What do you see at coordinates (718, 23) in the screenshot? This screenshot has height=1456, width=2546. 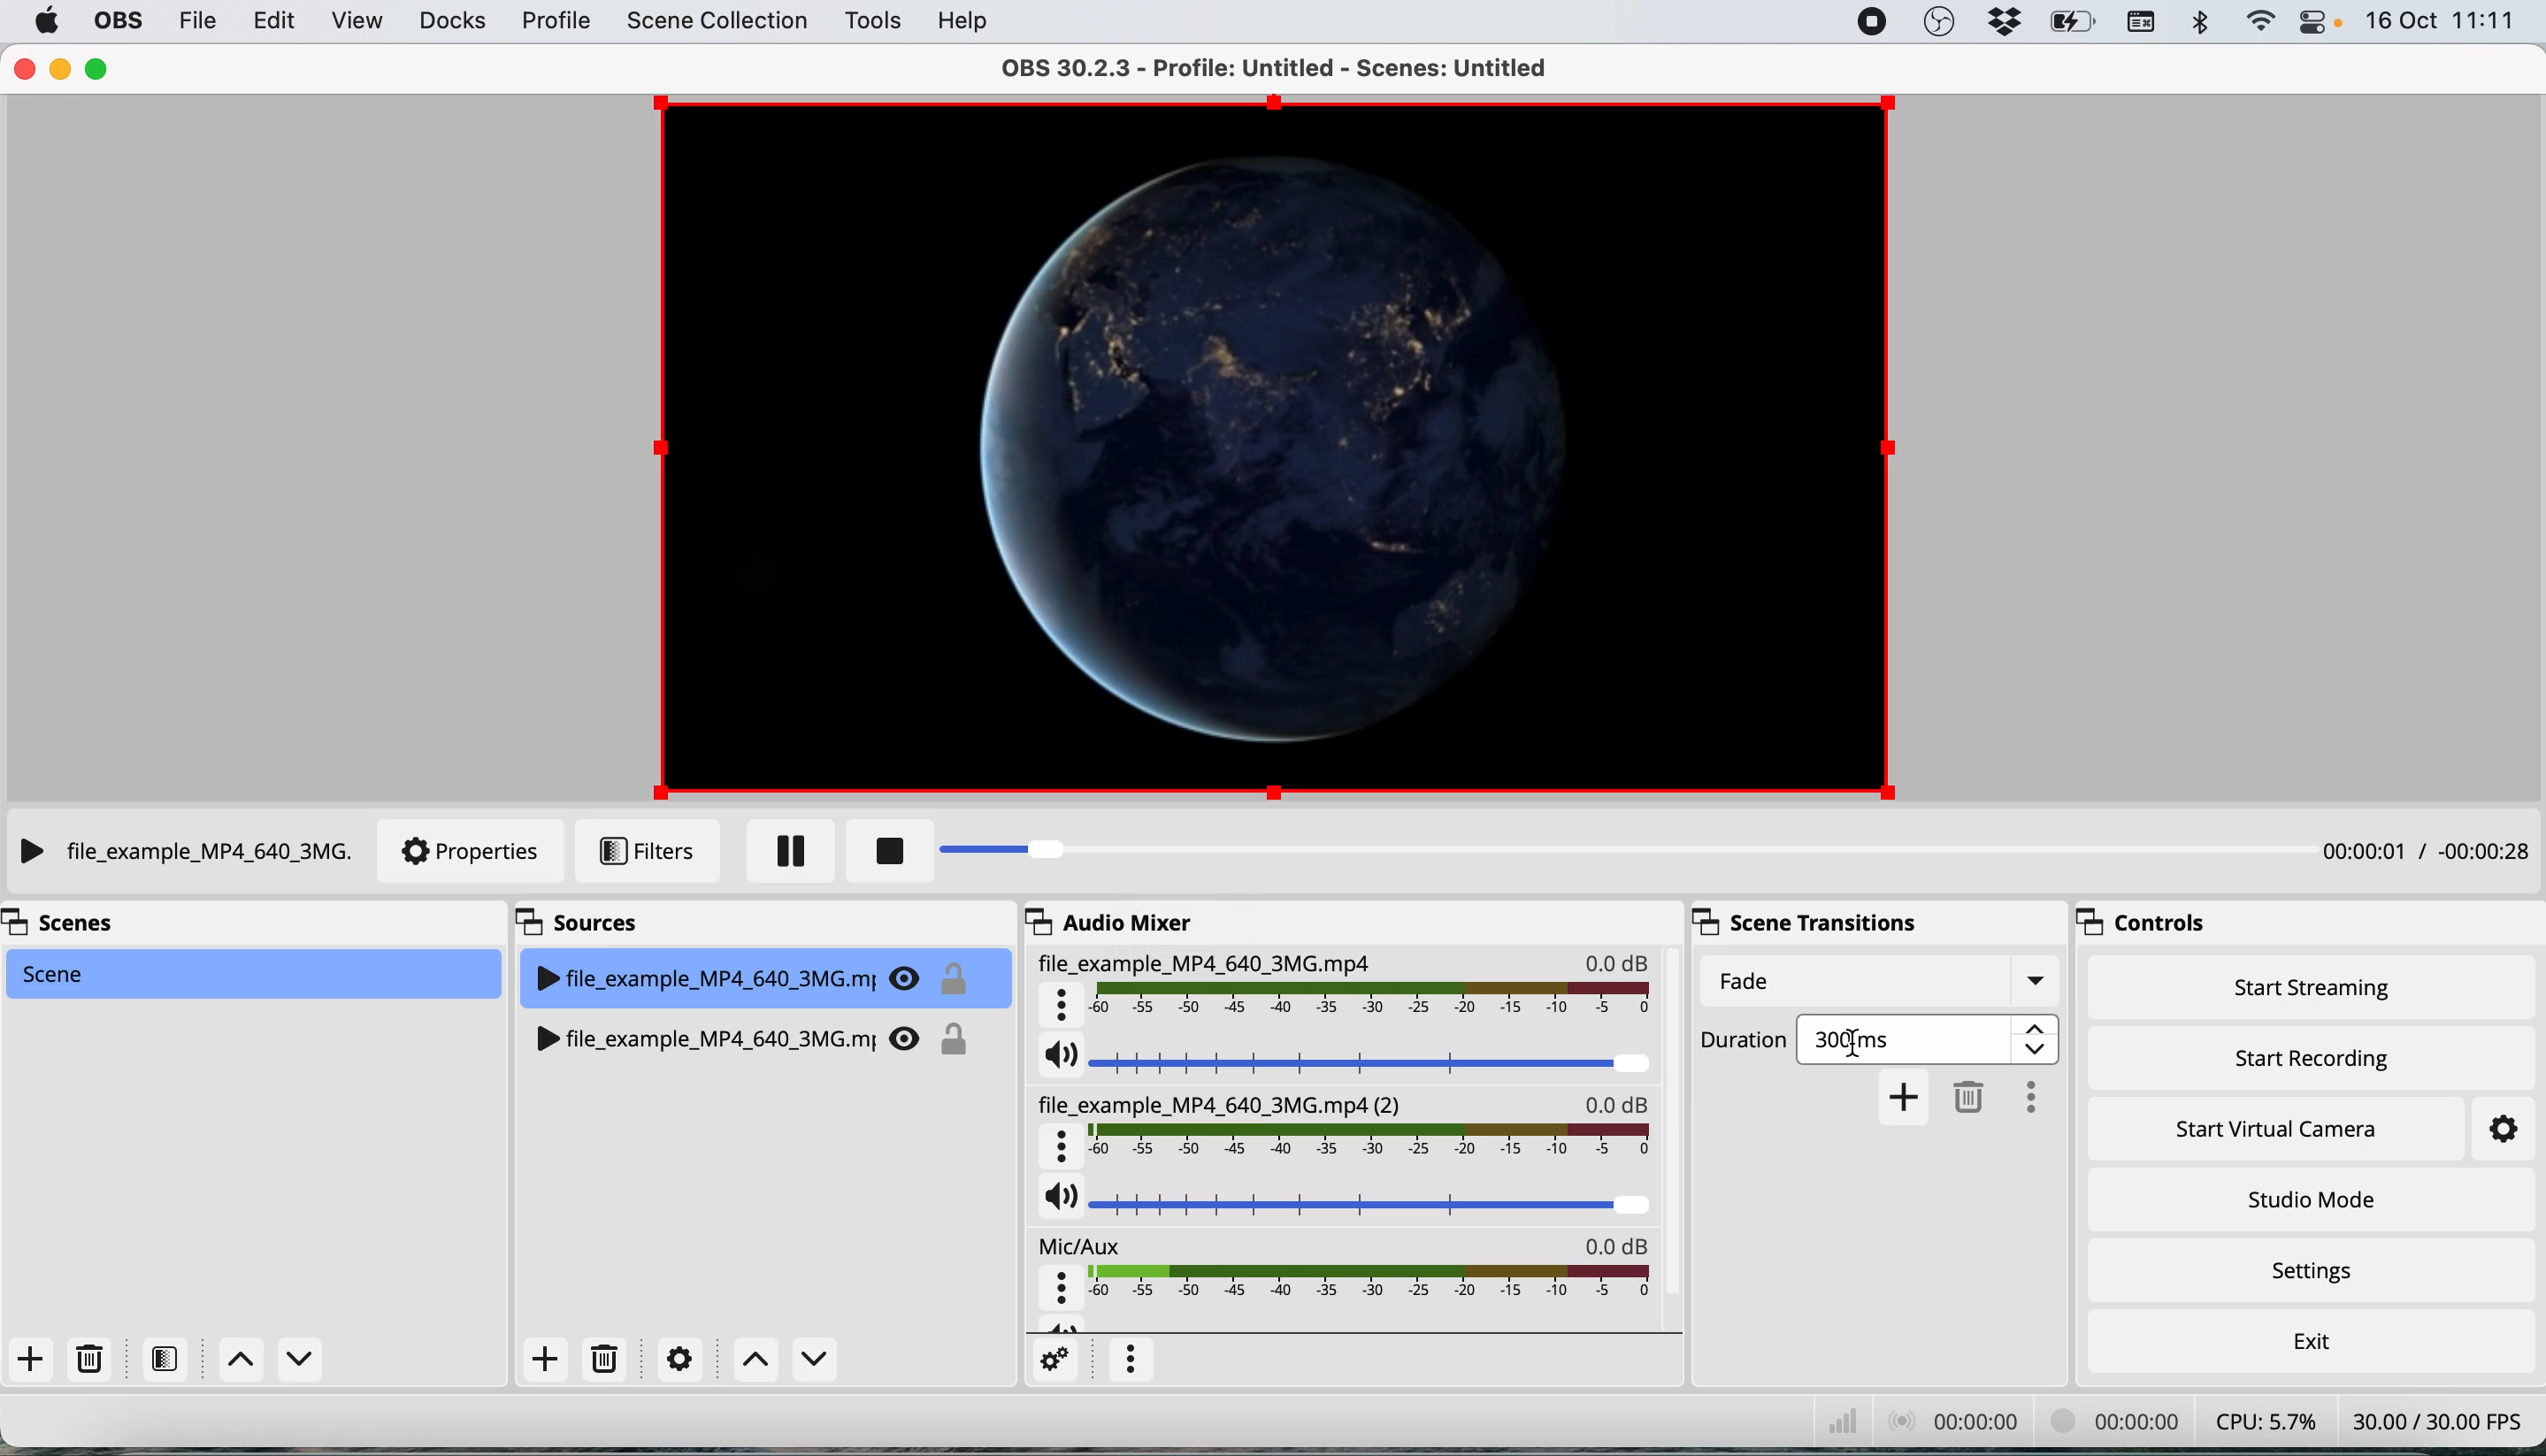 I see `scene collection` at bounding box center [718, 23].